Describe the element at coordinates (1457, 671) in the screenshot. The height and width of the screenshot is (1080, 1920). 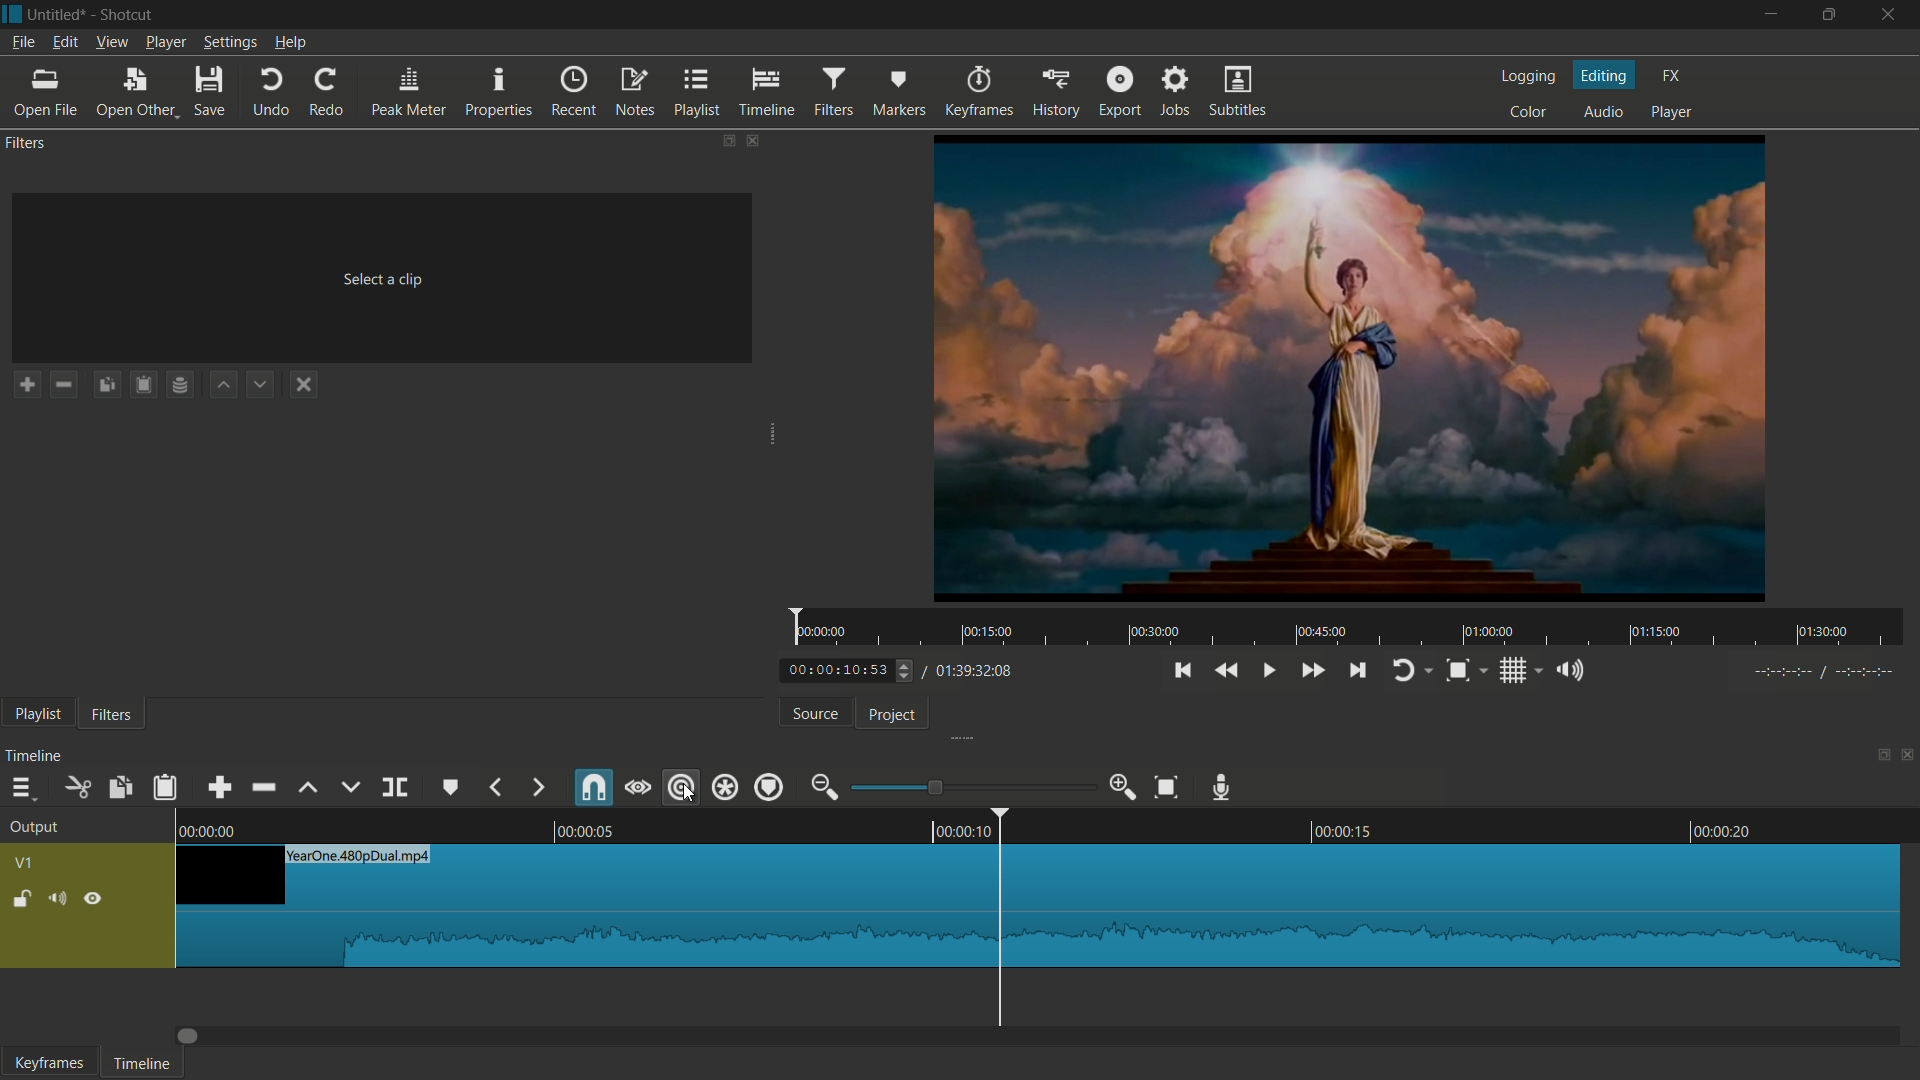
I see `toggle zoom` at that location.